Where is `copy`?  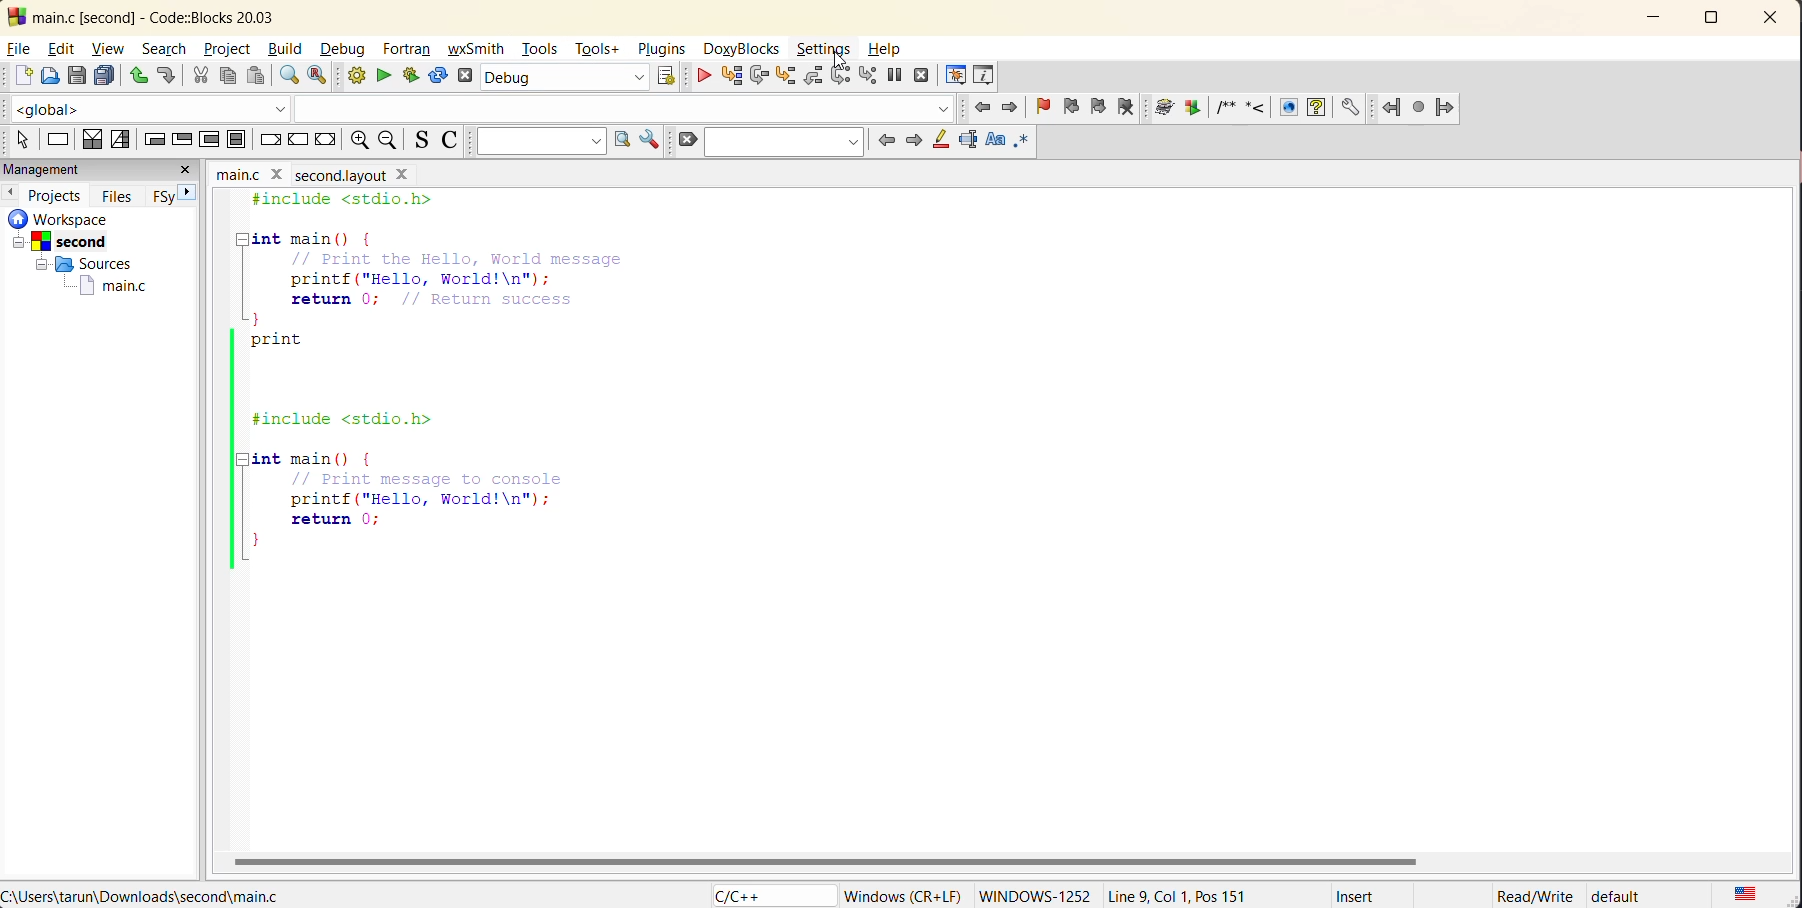
copy is located at coordinates (229, 77).